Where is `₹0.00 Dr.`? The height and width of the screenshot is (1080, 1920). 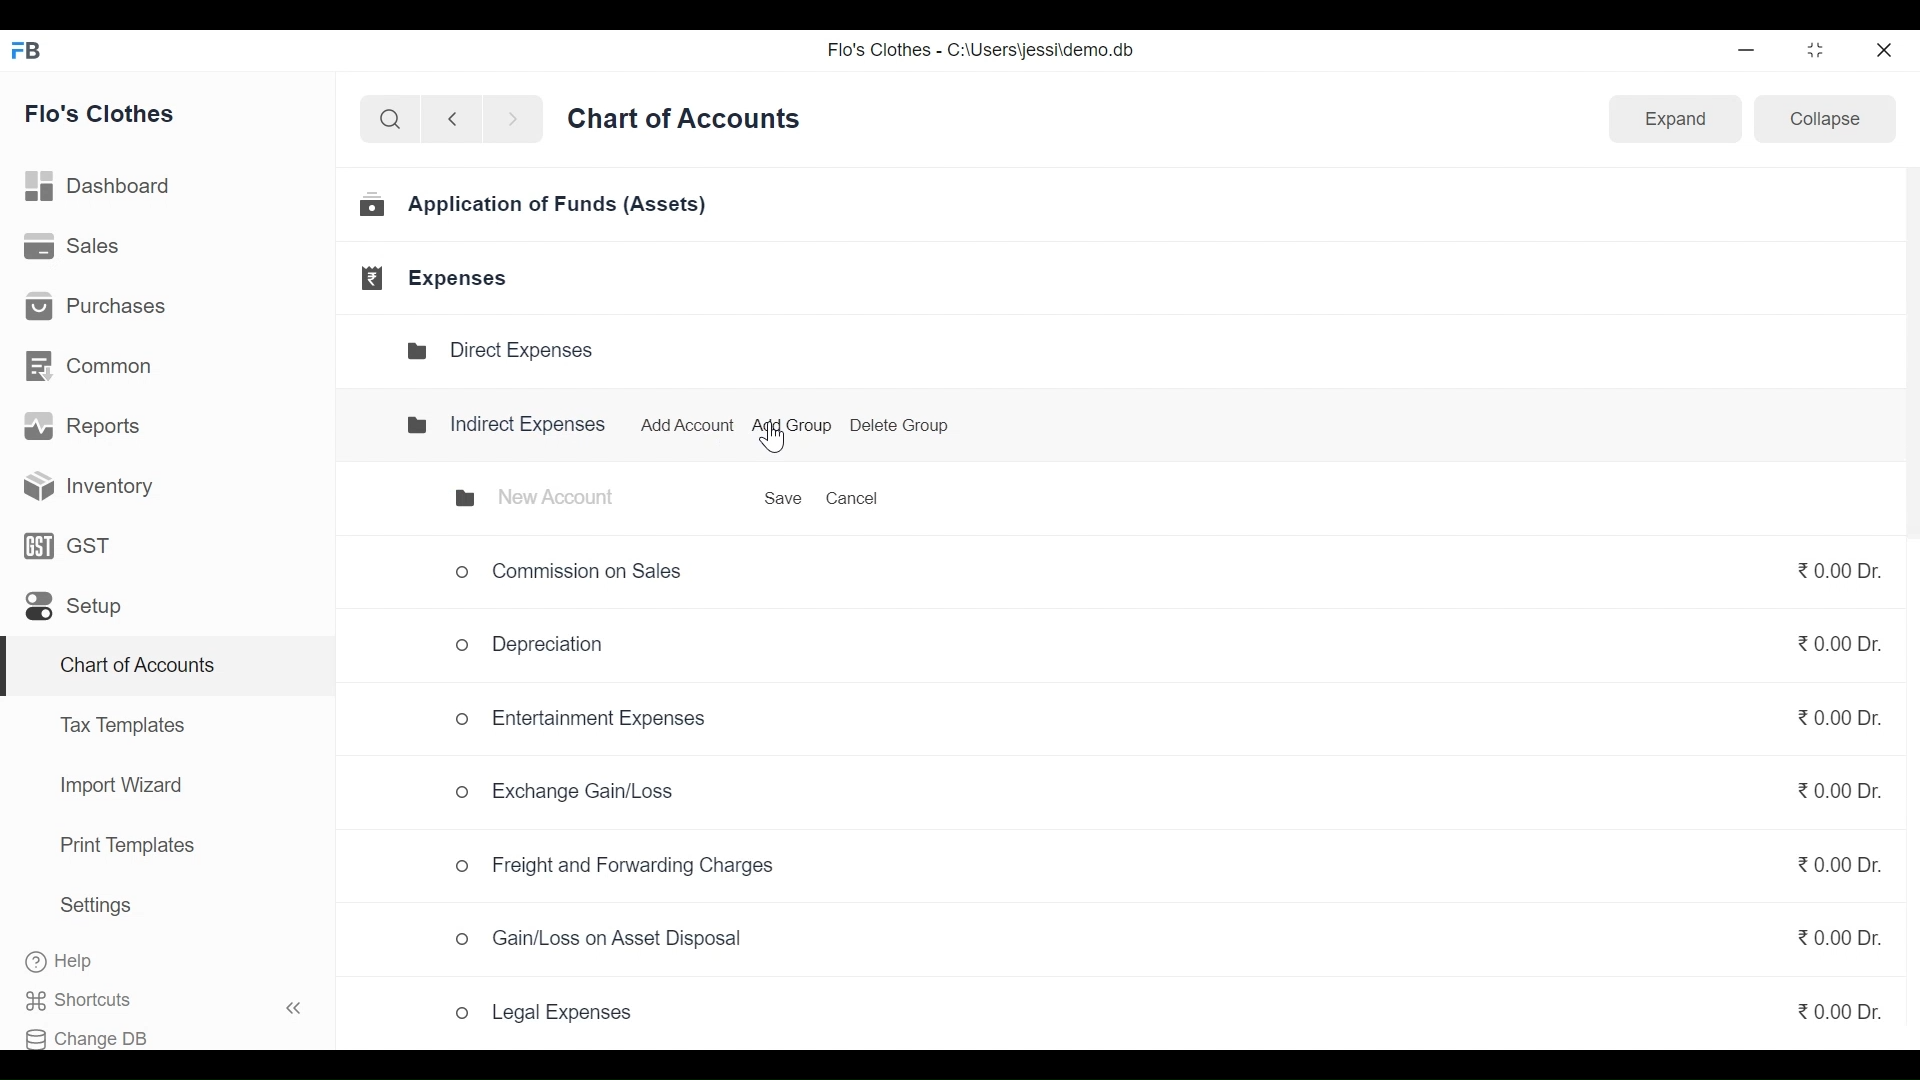
₹0.00 Dr. is located at coordinates (1838, 646).